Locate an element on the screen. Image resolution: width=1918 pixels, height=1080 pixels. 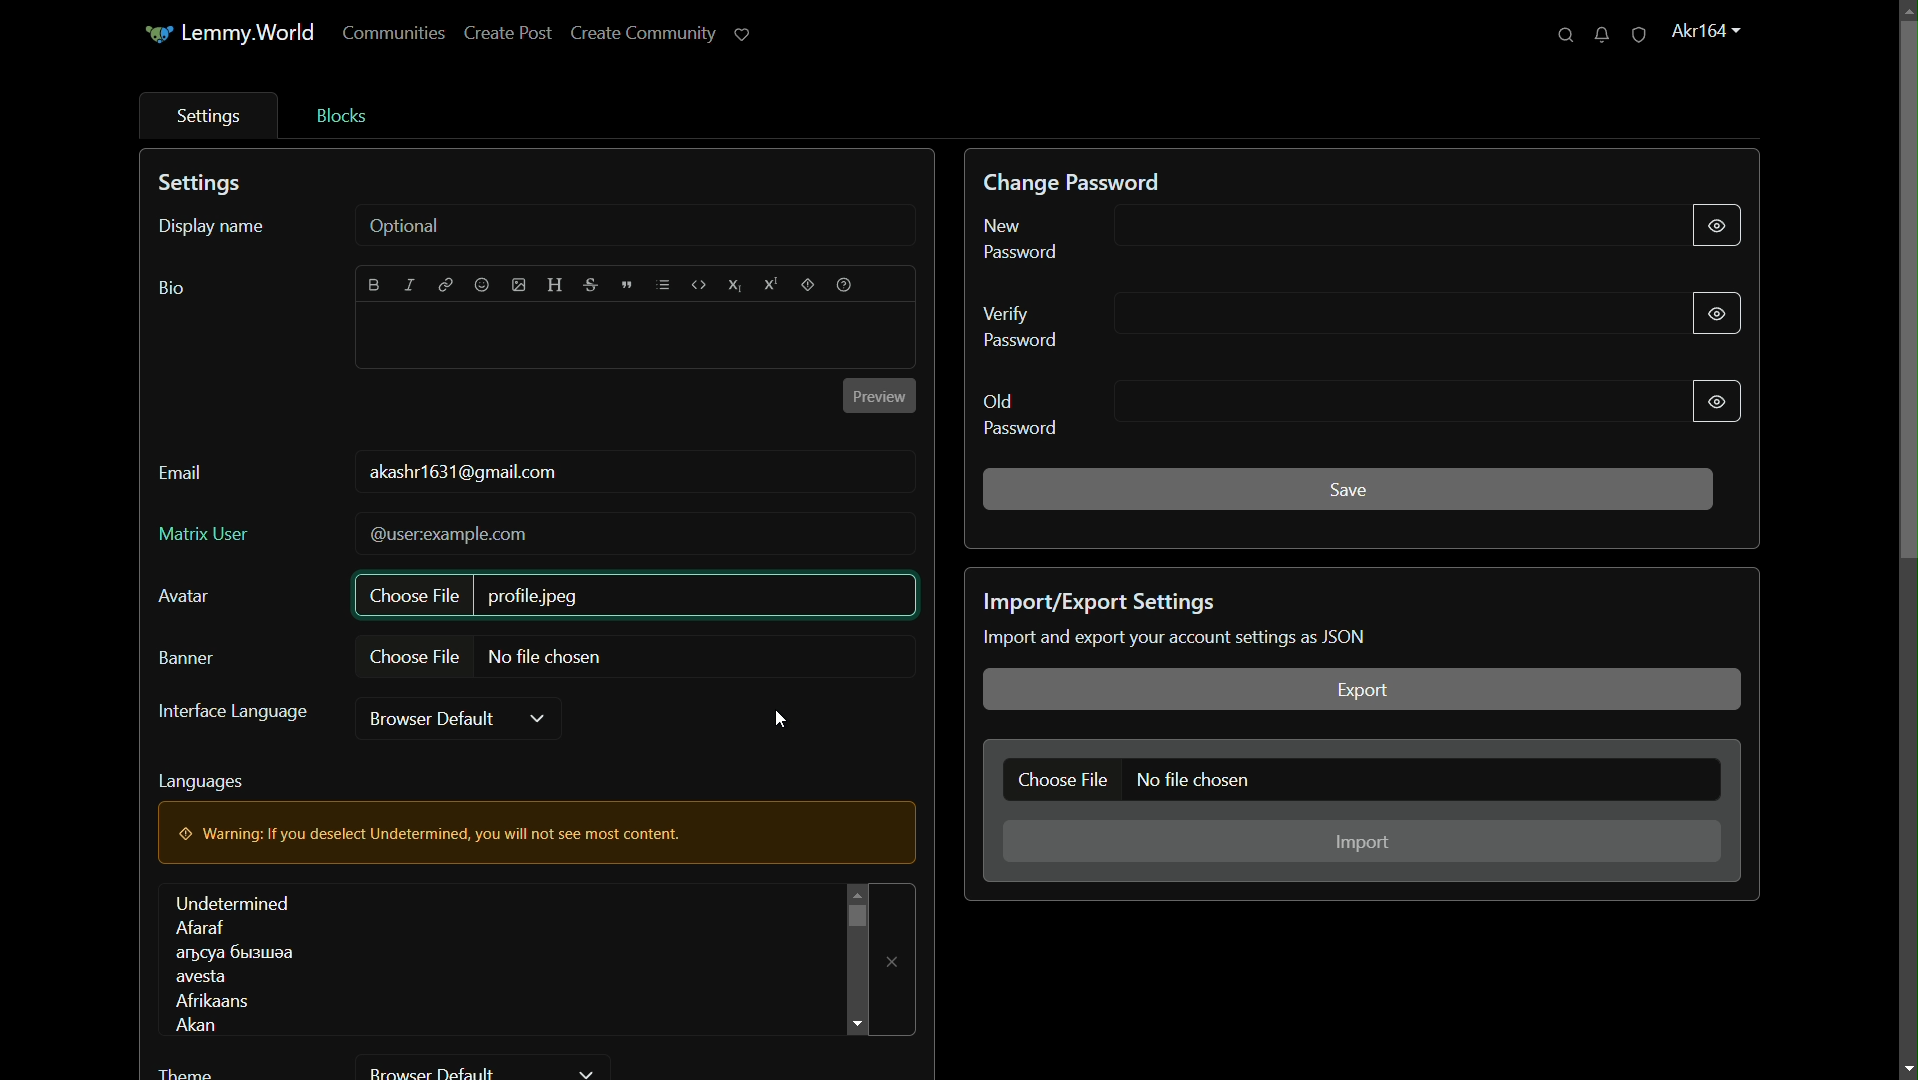
scroll bar is located at coordinates (1906, 291).